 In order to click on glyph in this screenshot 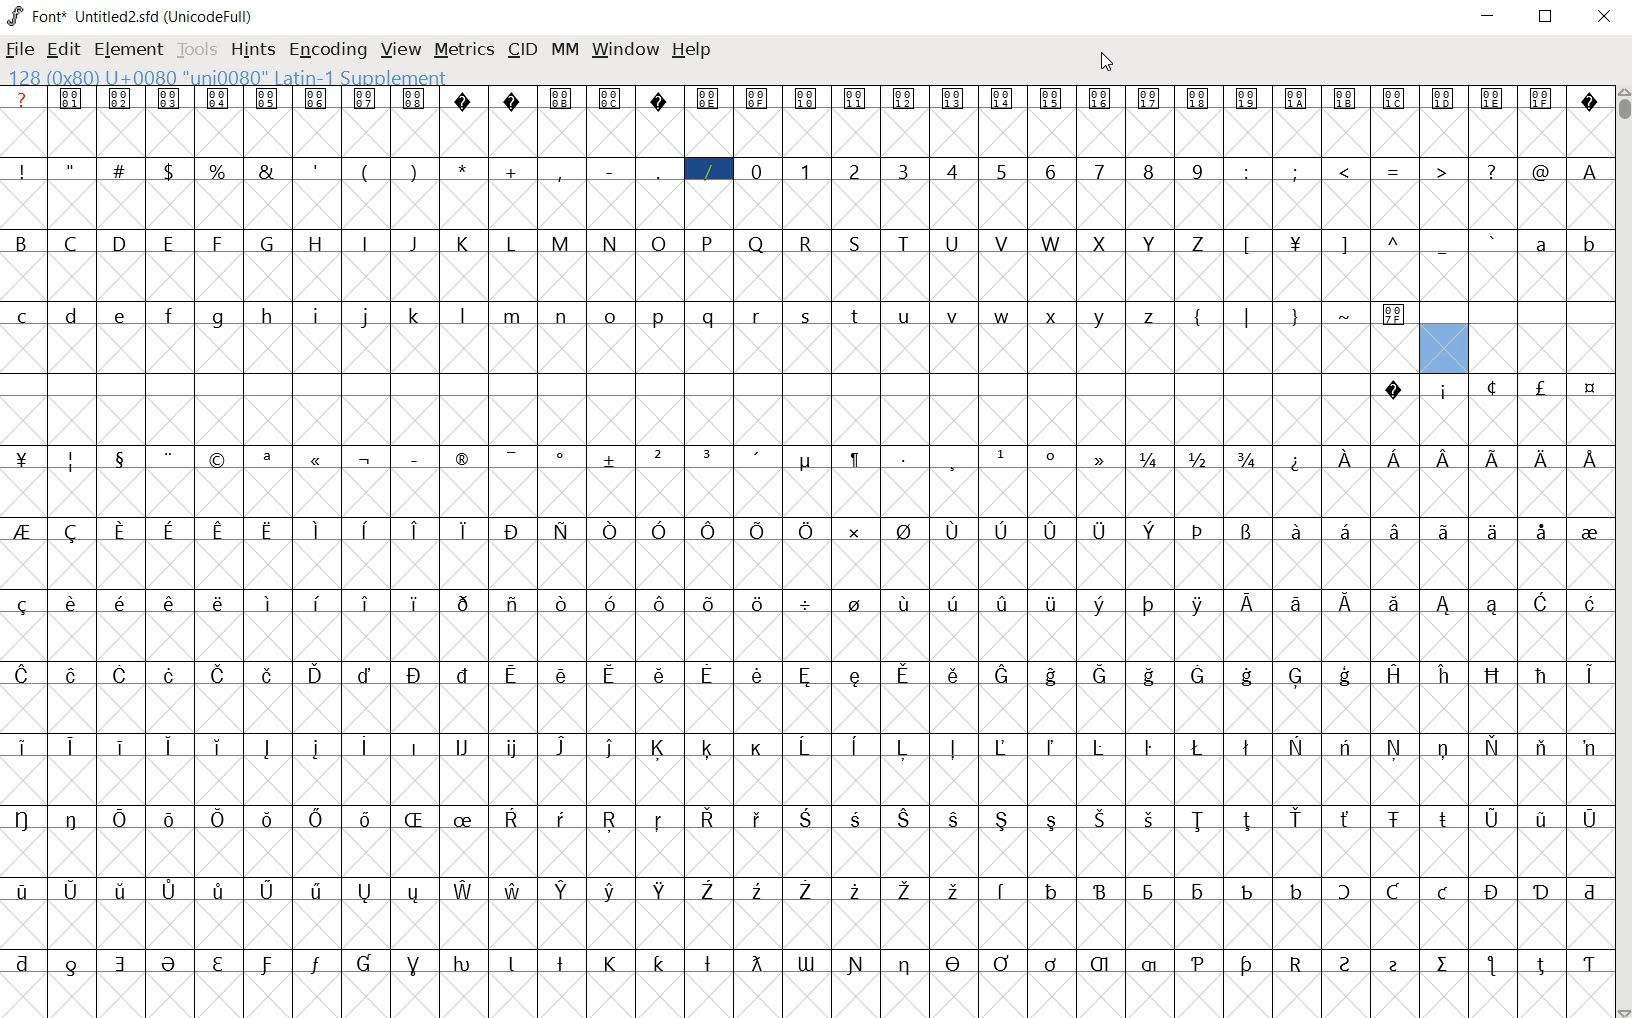, I will do `click(70, 316)`.